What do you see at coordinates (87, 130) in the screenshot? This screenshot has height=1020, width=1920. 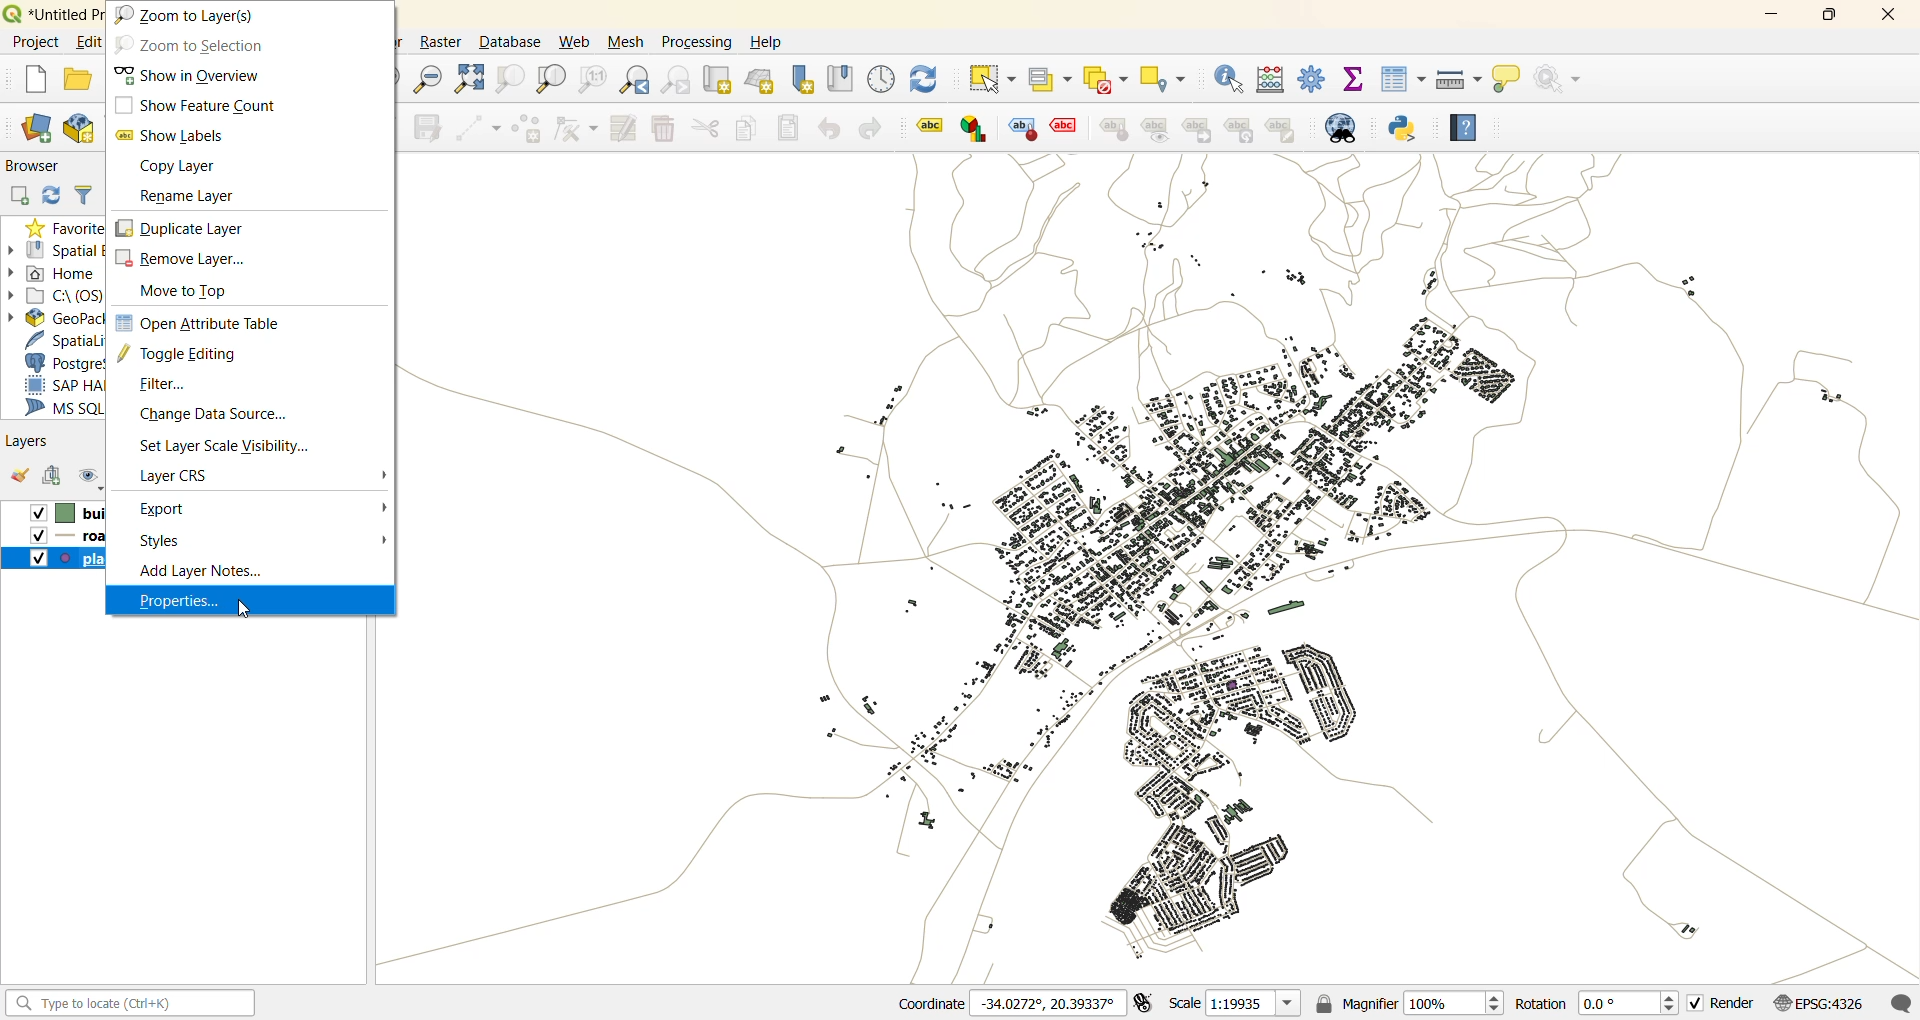 I see `new geopackage` at bounding box center [87, 130].